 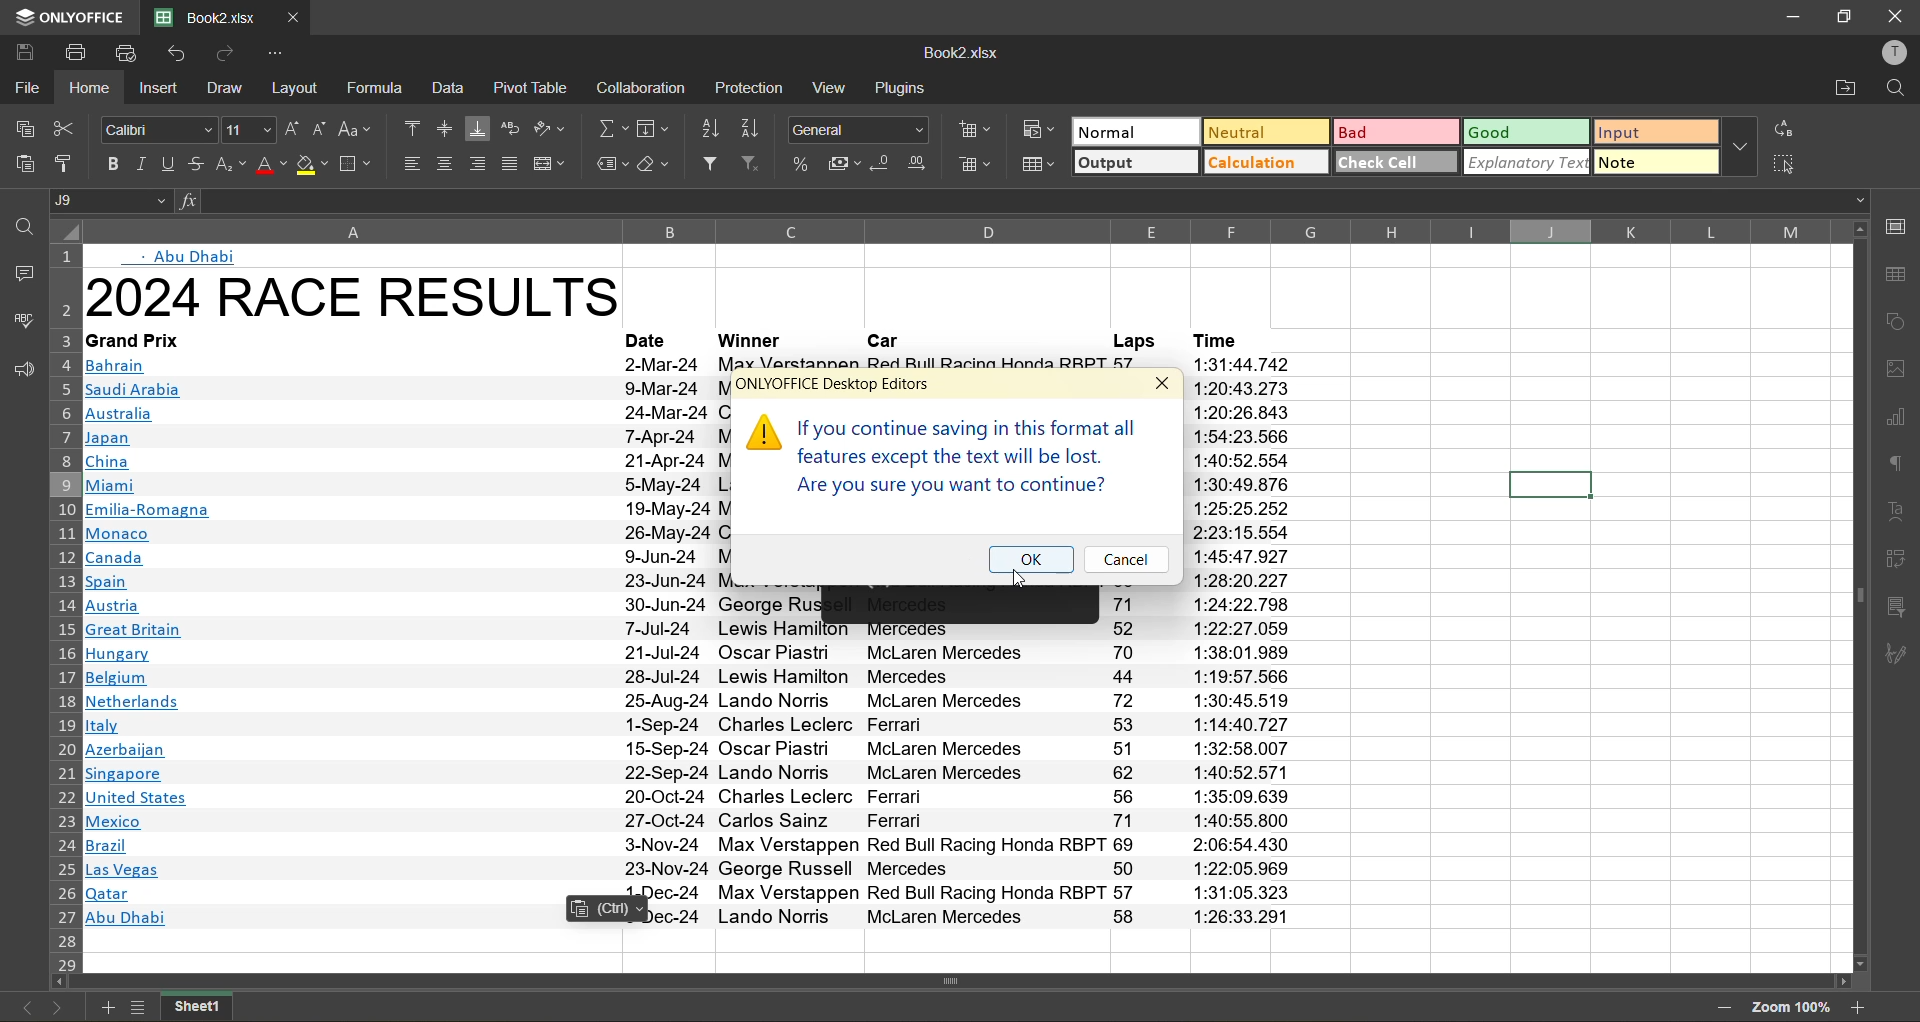 What do you see at coordinates (690, 678) in the screenshot?
I see `text info` at bounding box center [690, 678].